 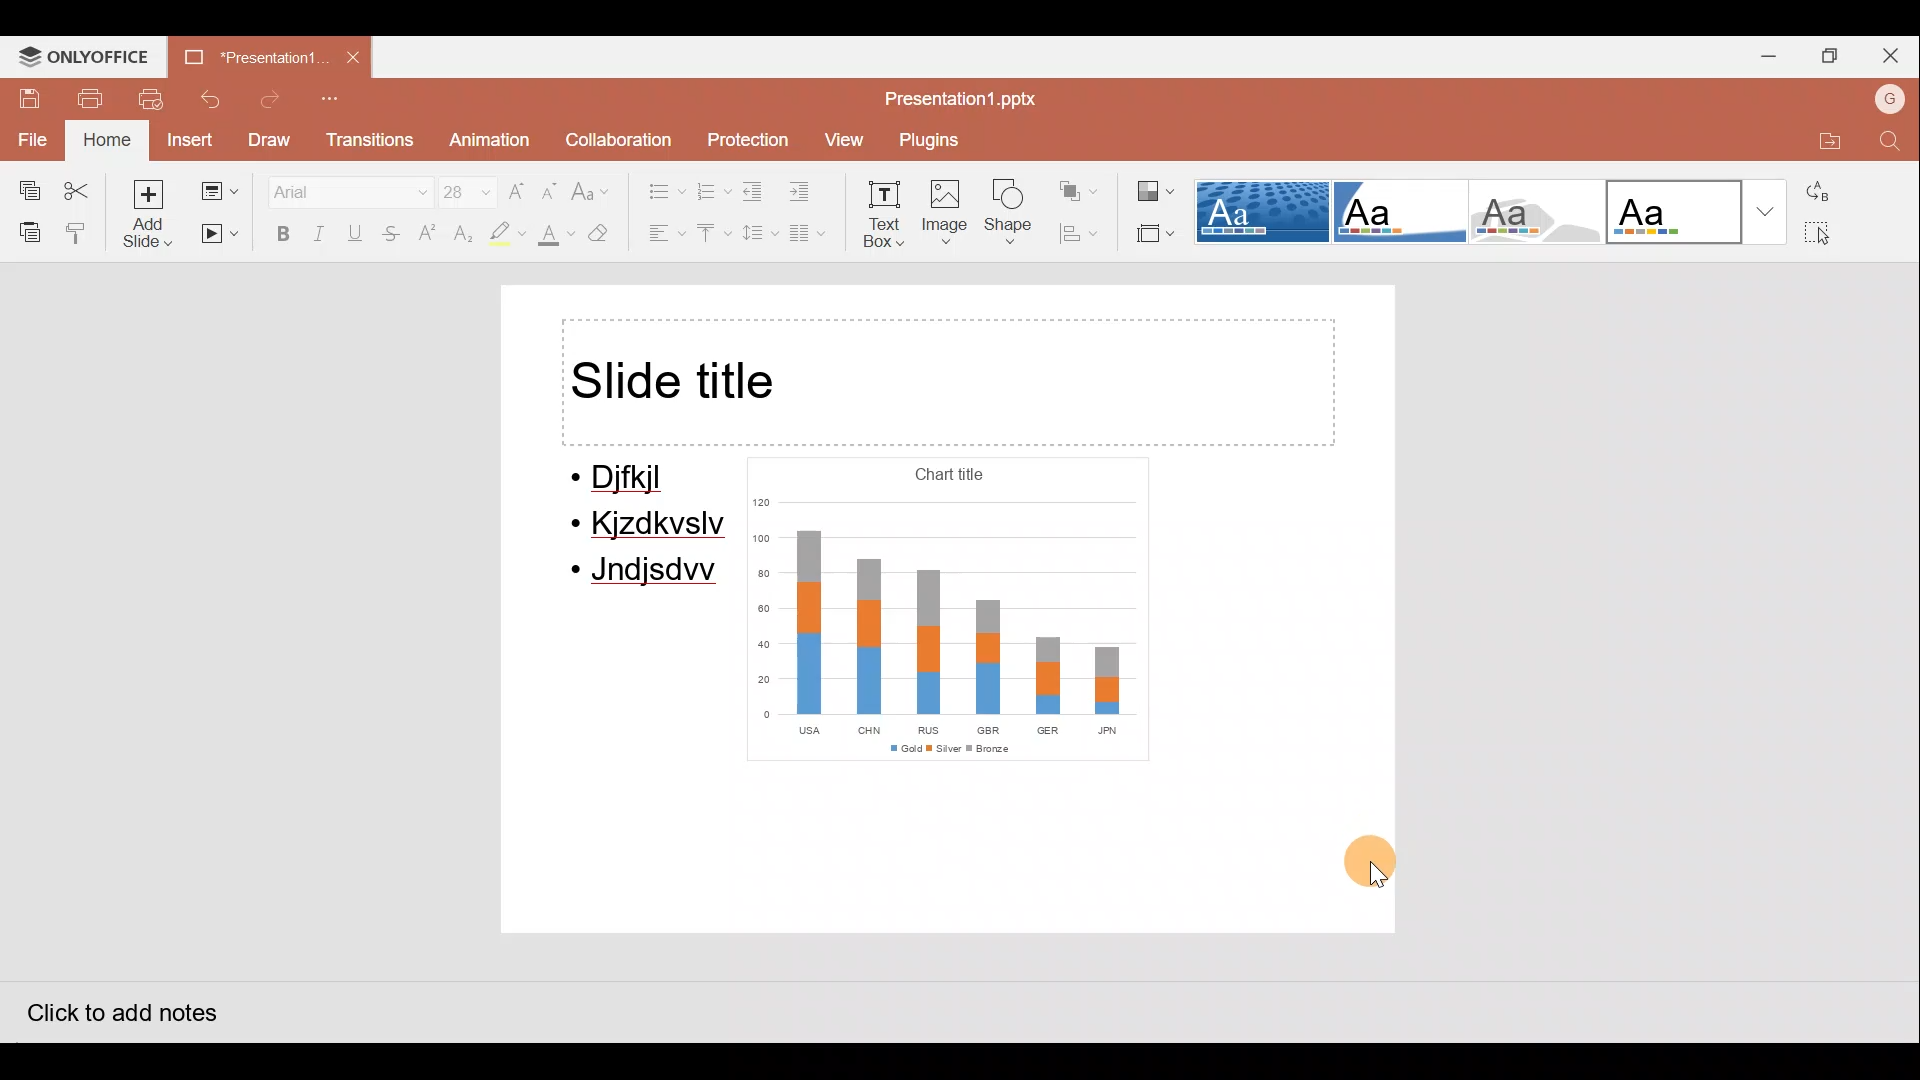 What do you see at coordinates (666, 236) in the screenshot?
I see `Horizontal align` at bounding box center [666, 236].